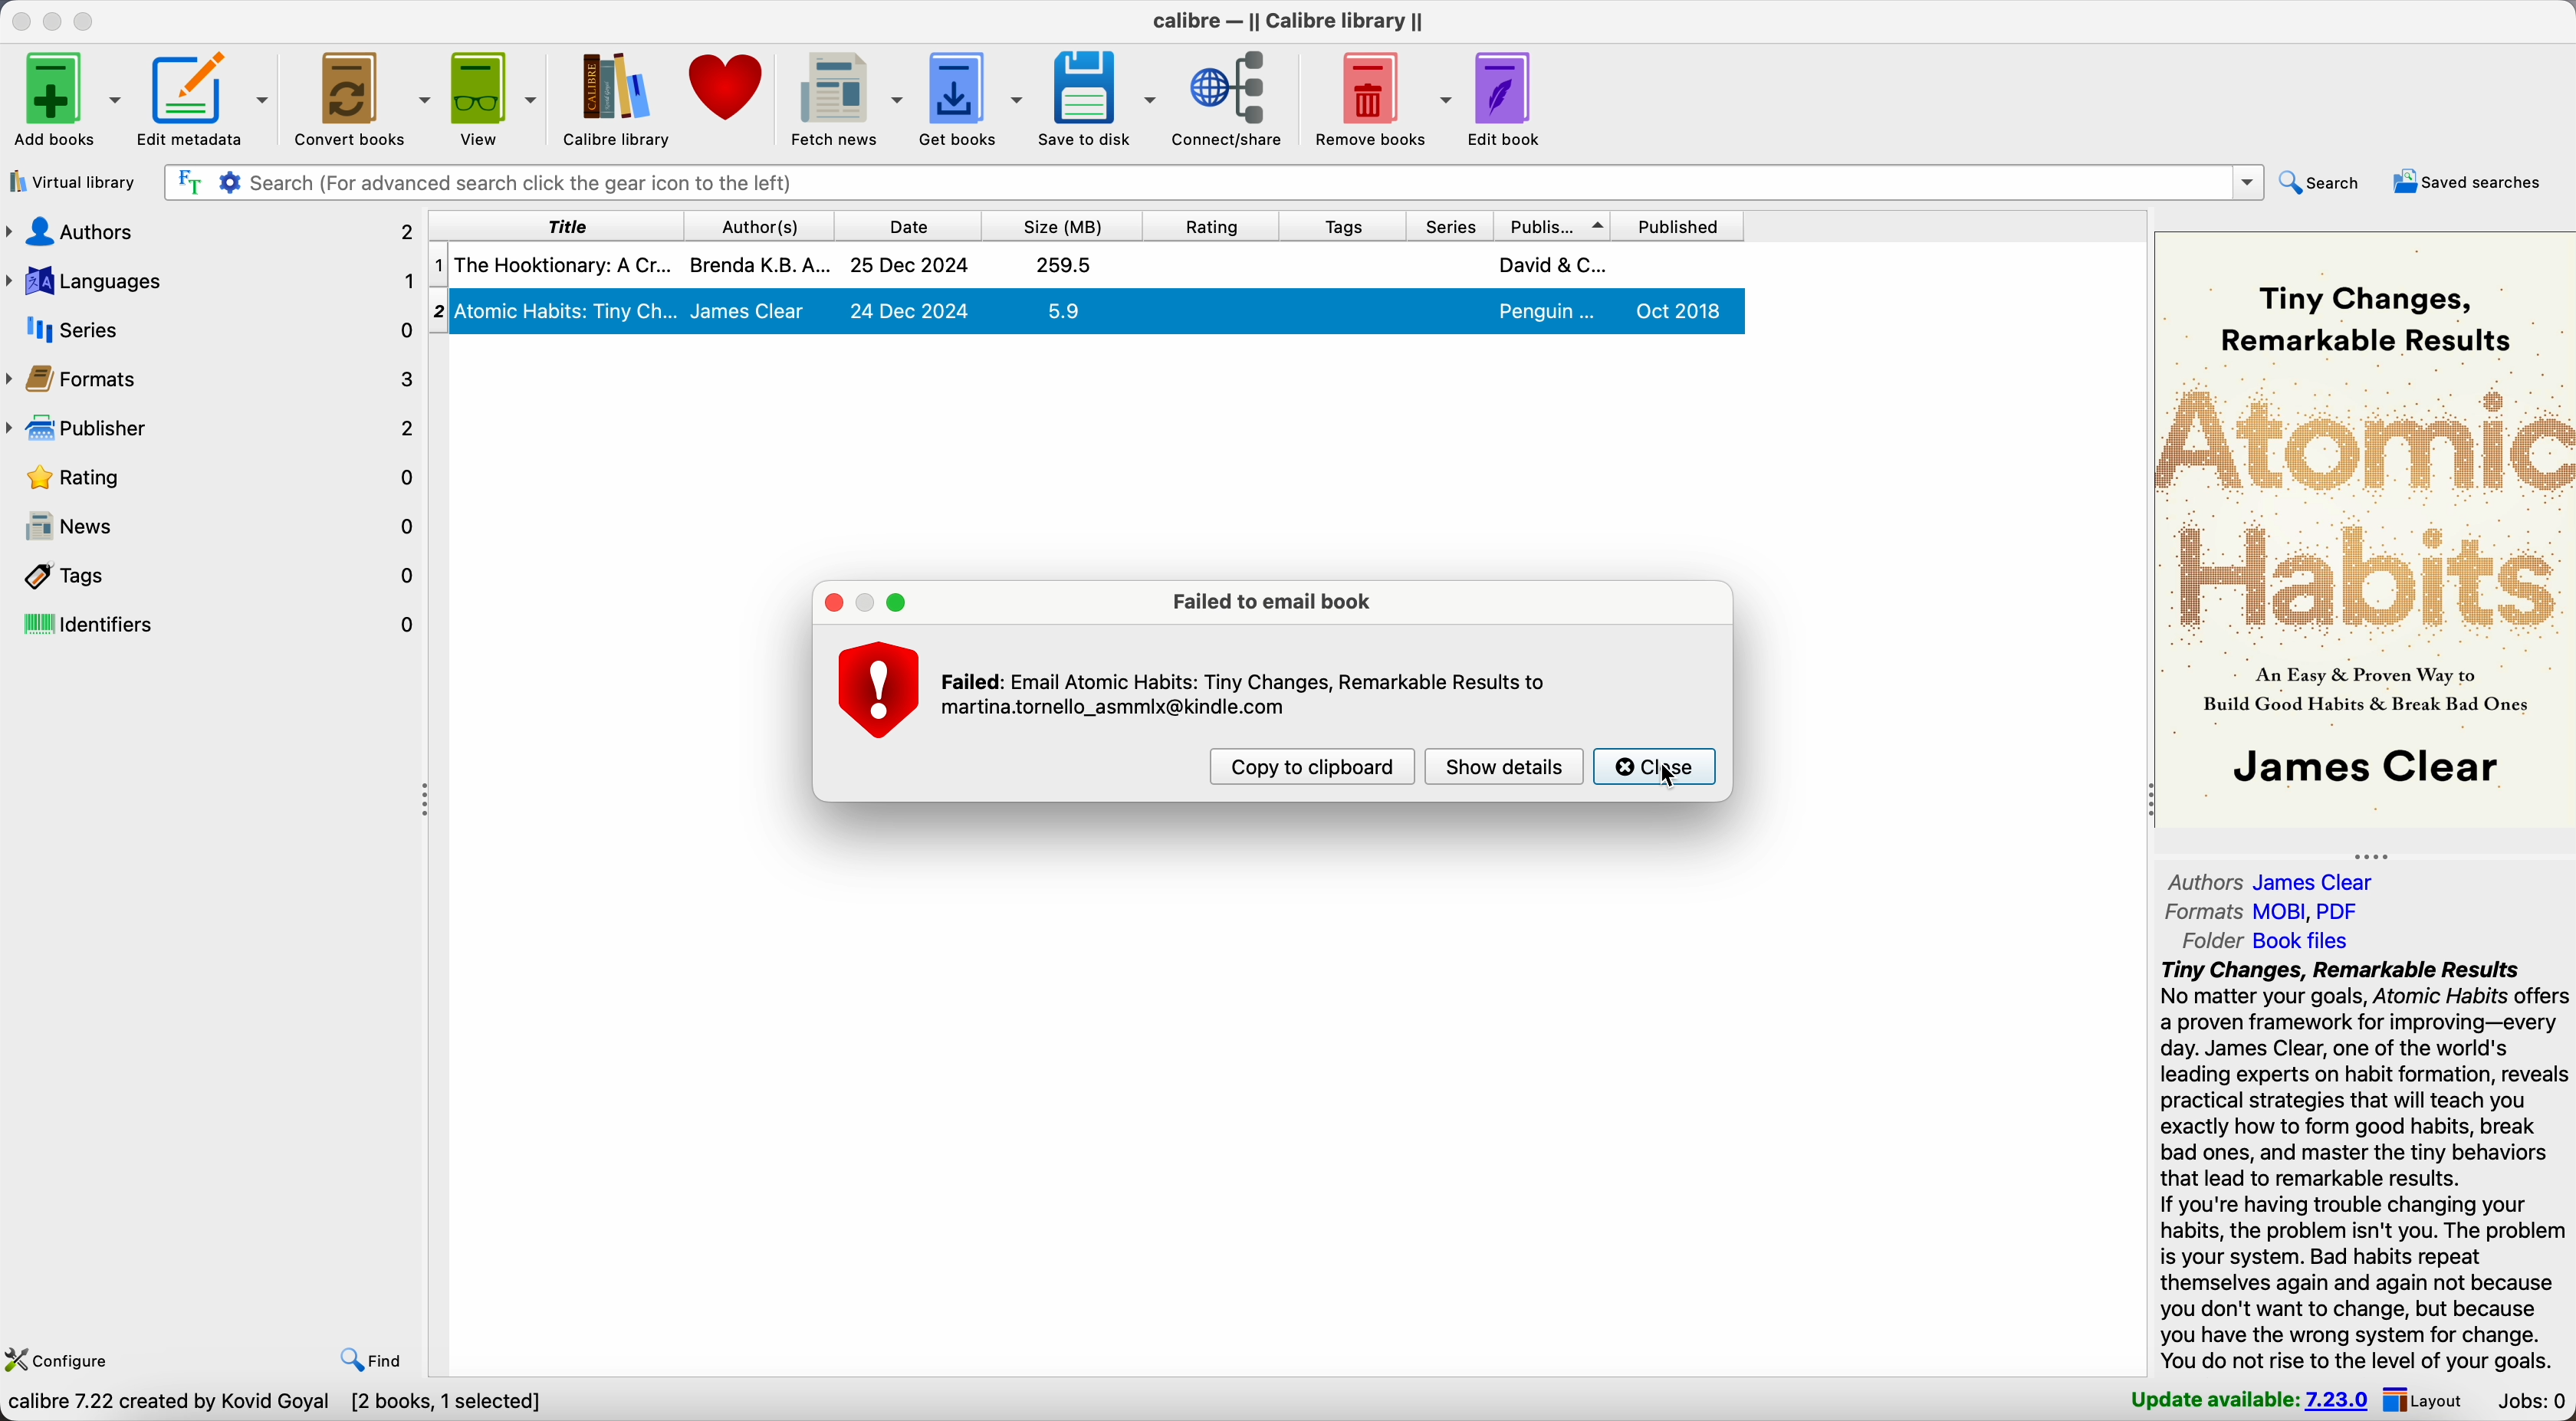  I want to click on minimize popup, so click(865, 602).